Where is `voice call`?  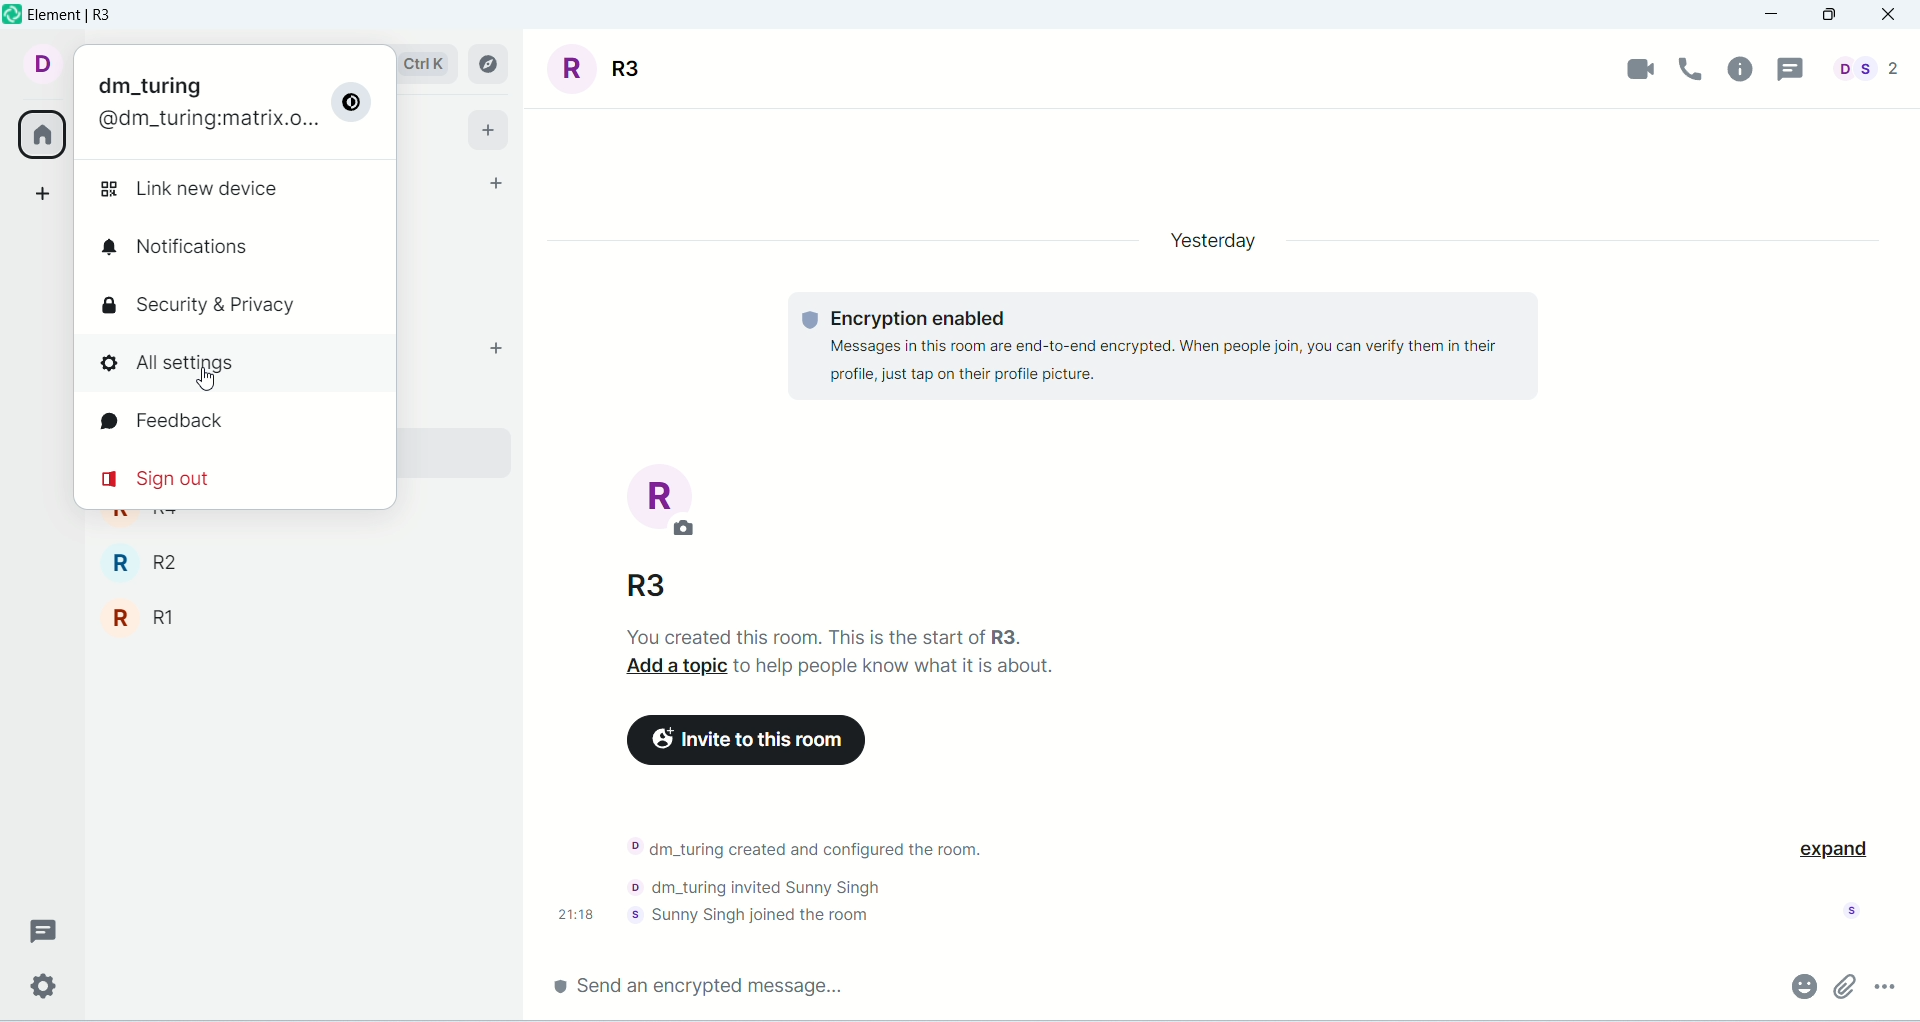 voice call is located at coordinates (1695, 69).